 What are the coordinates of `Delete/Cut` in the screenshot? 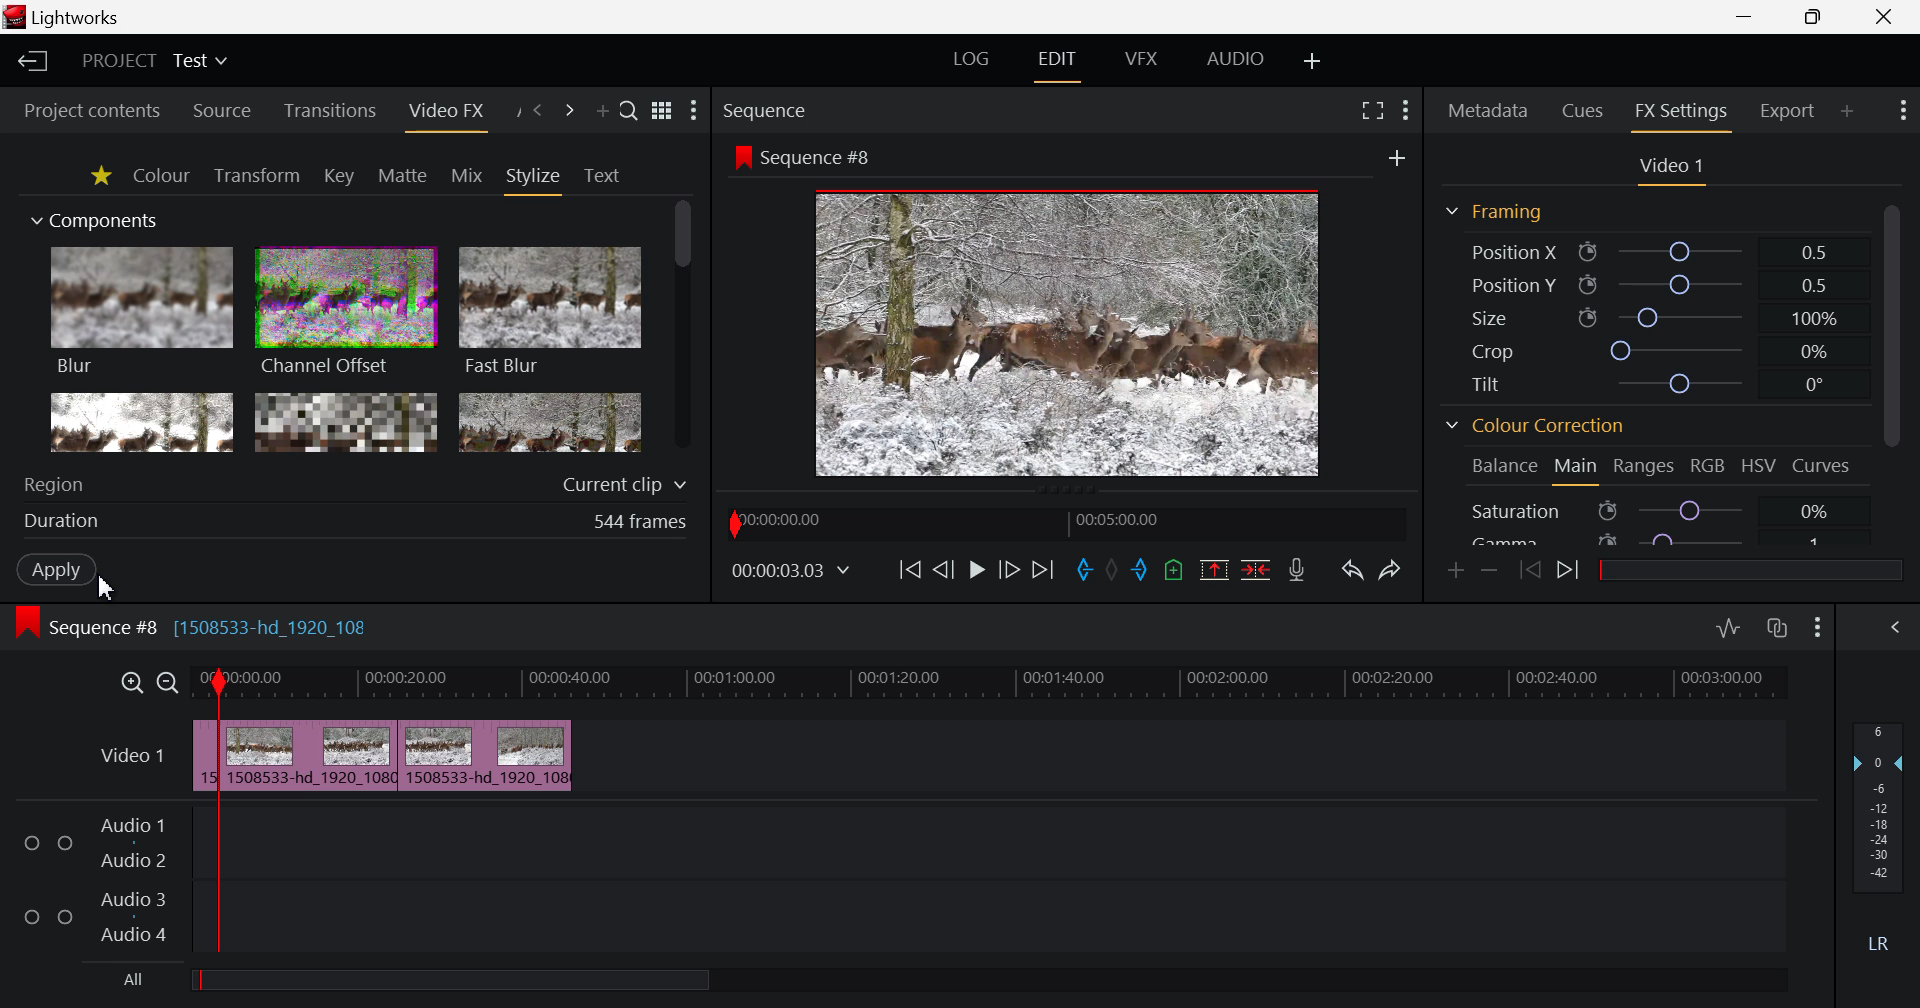 It's located at (1256, 570).